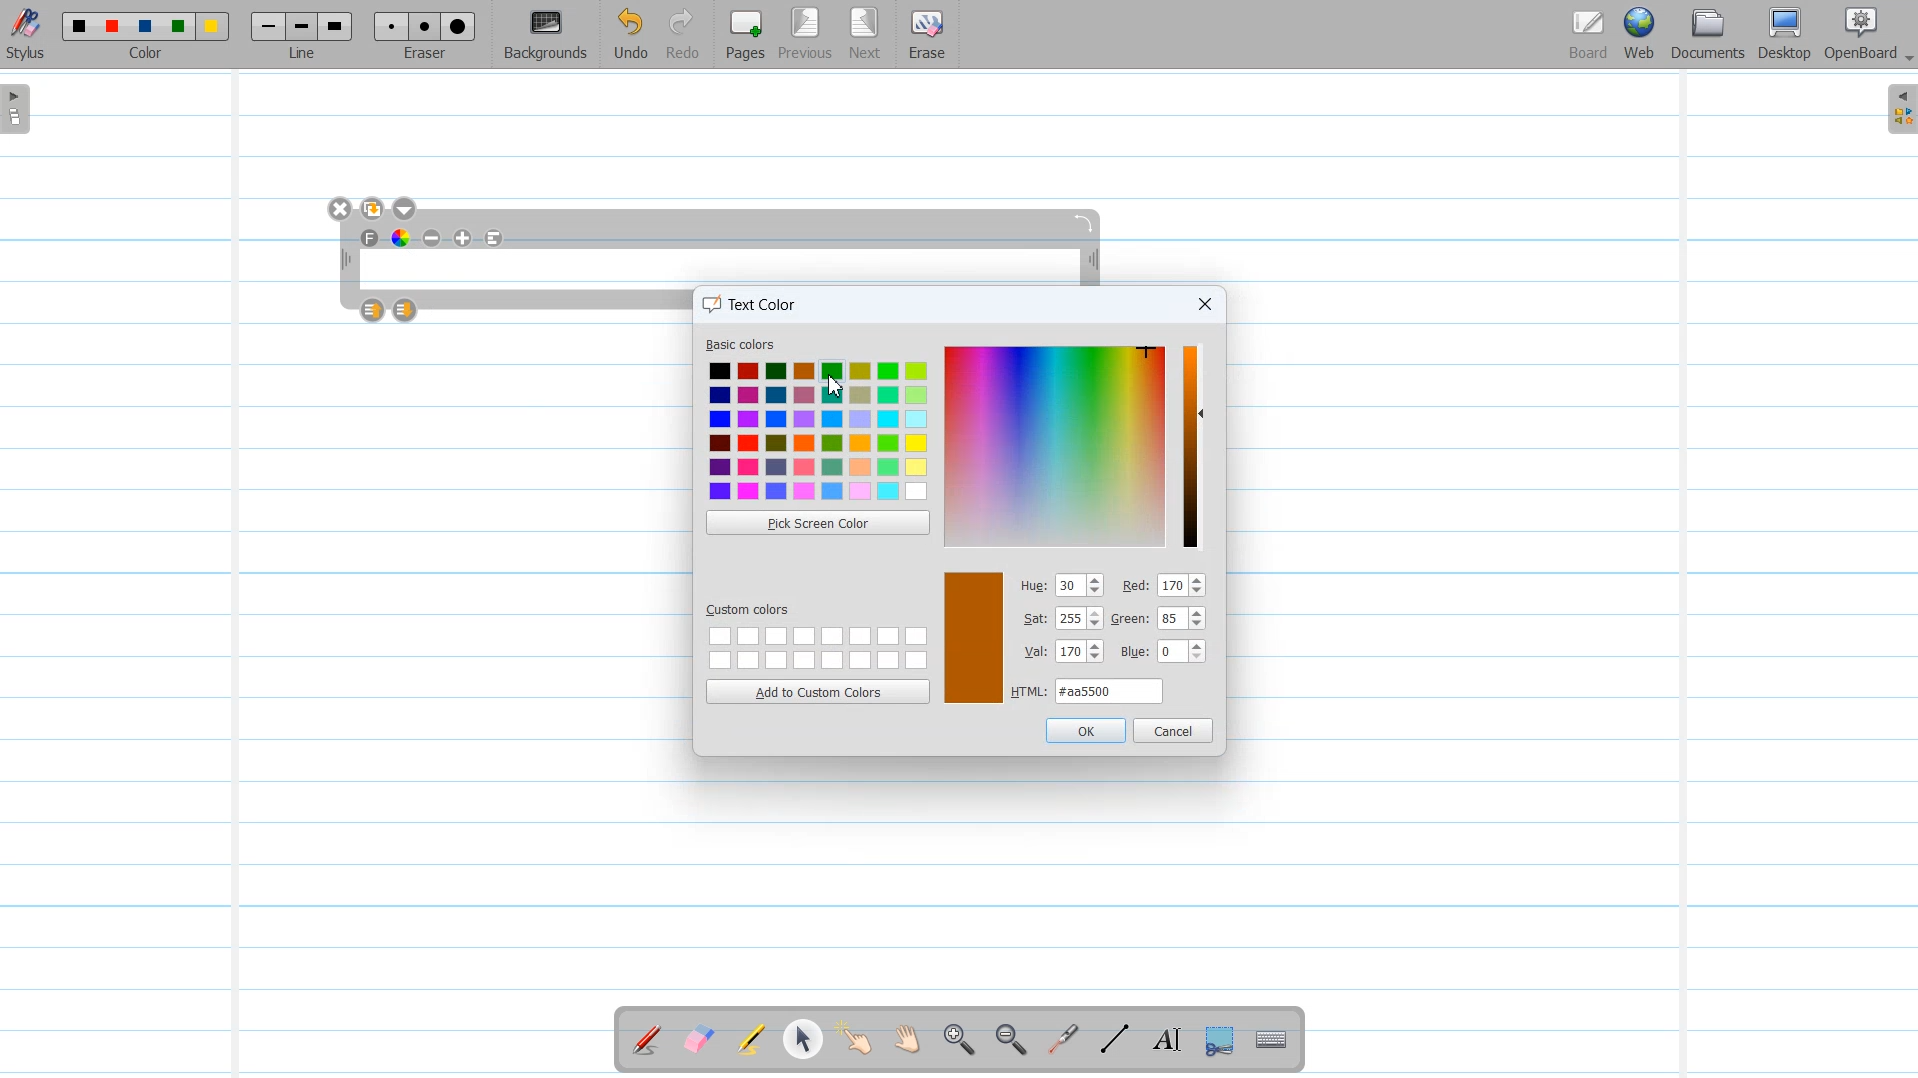  Describe the element at coordinates (1063, 654) in the screenshot. I see `Val Adjuster` at that location.